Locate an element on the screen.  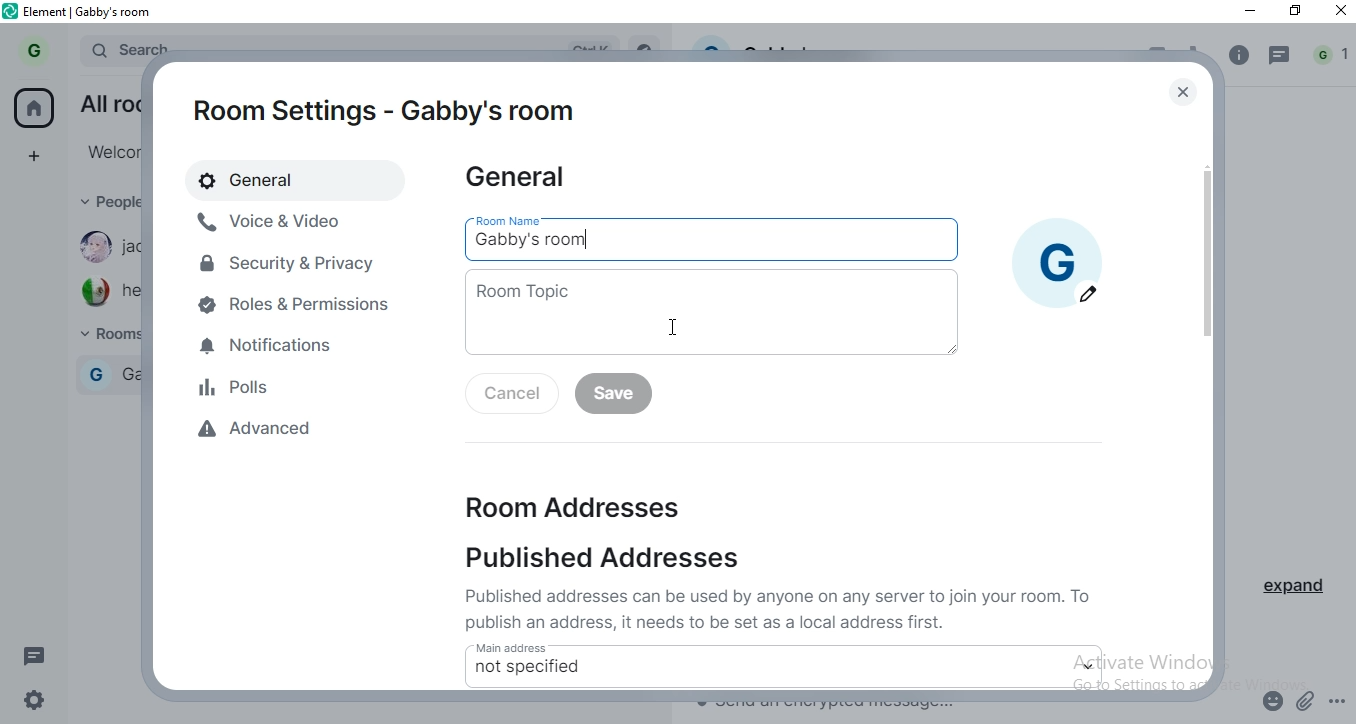
emoji is located at coordinates (1274, 698).